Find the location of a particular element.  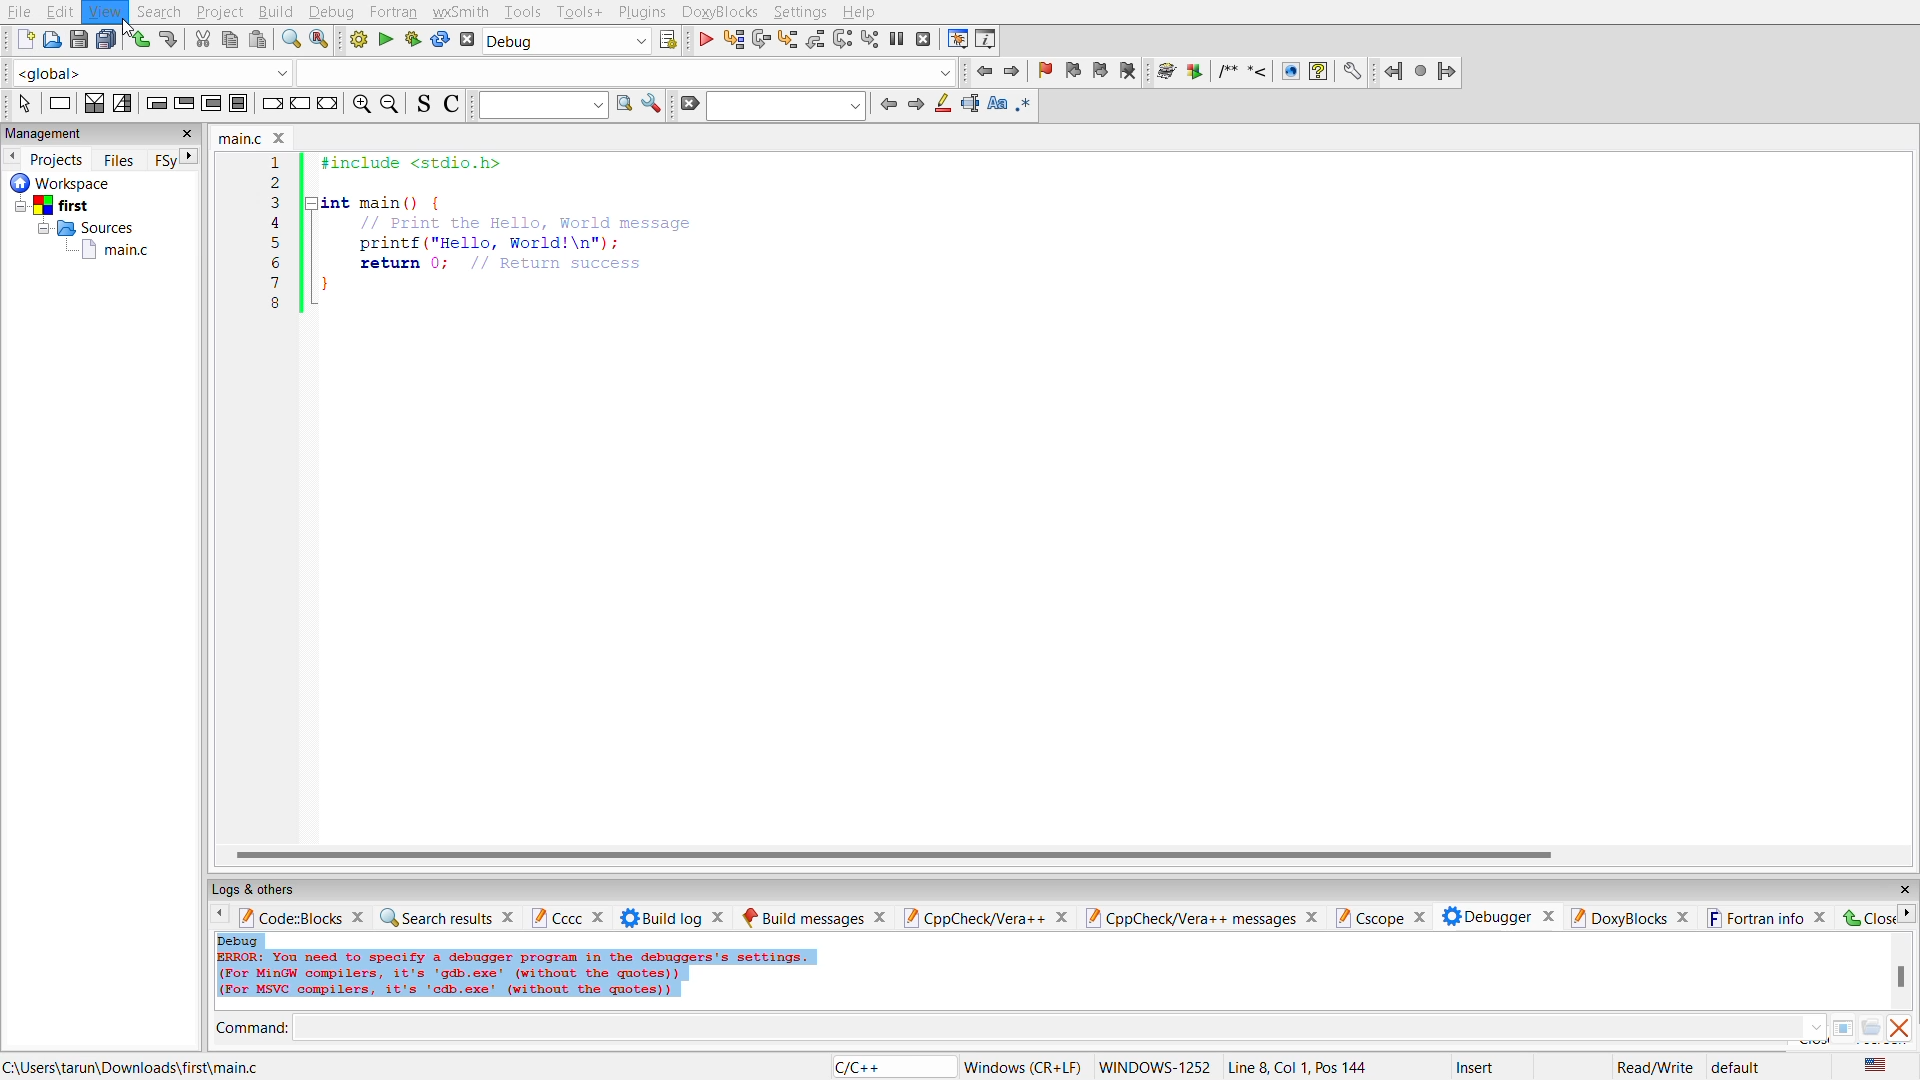

cscope is located at coordinates (1380, 916).